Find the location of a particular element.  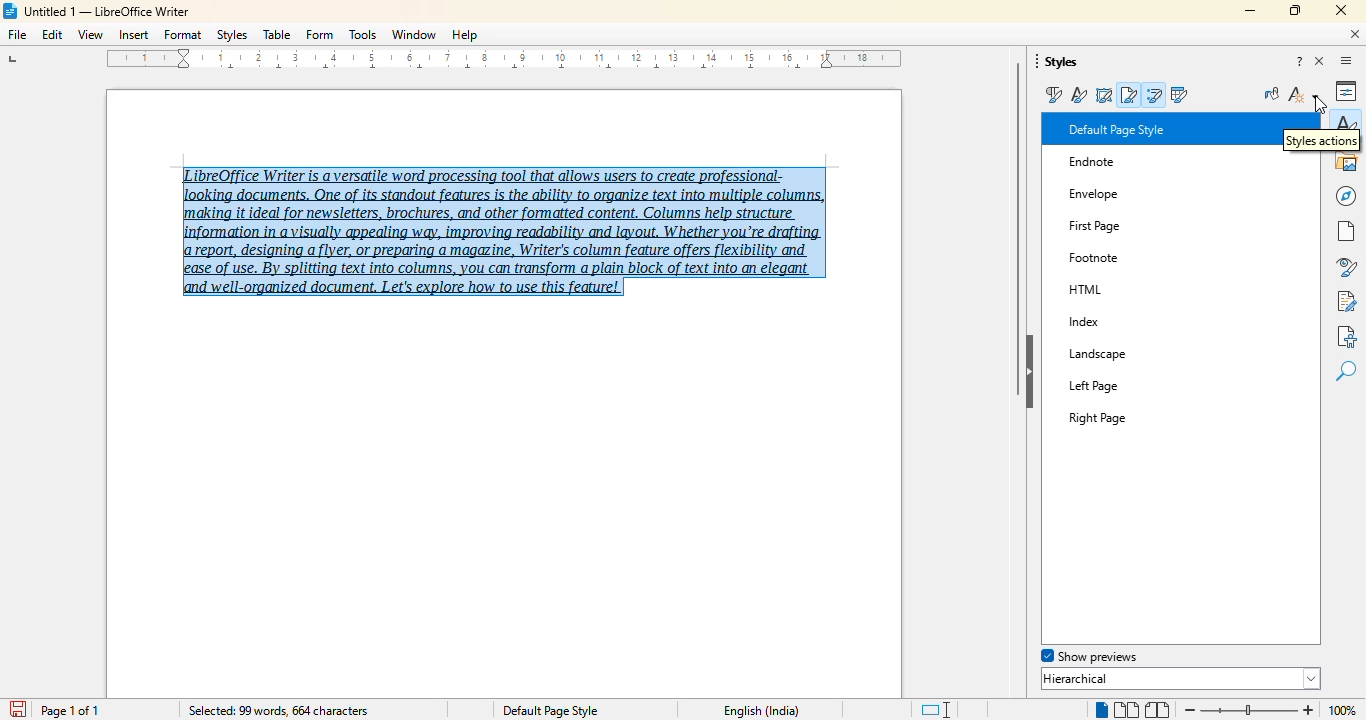

help is located at coordinates (465, 35).